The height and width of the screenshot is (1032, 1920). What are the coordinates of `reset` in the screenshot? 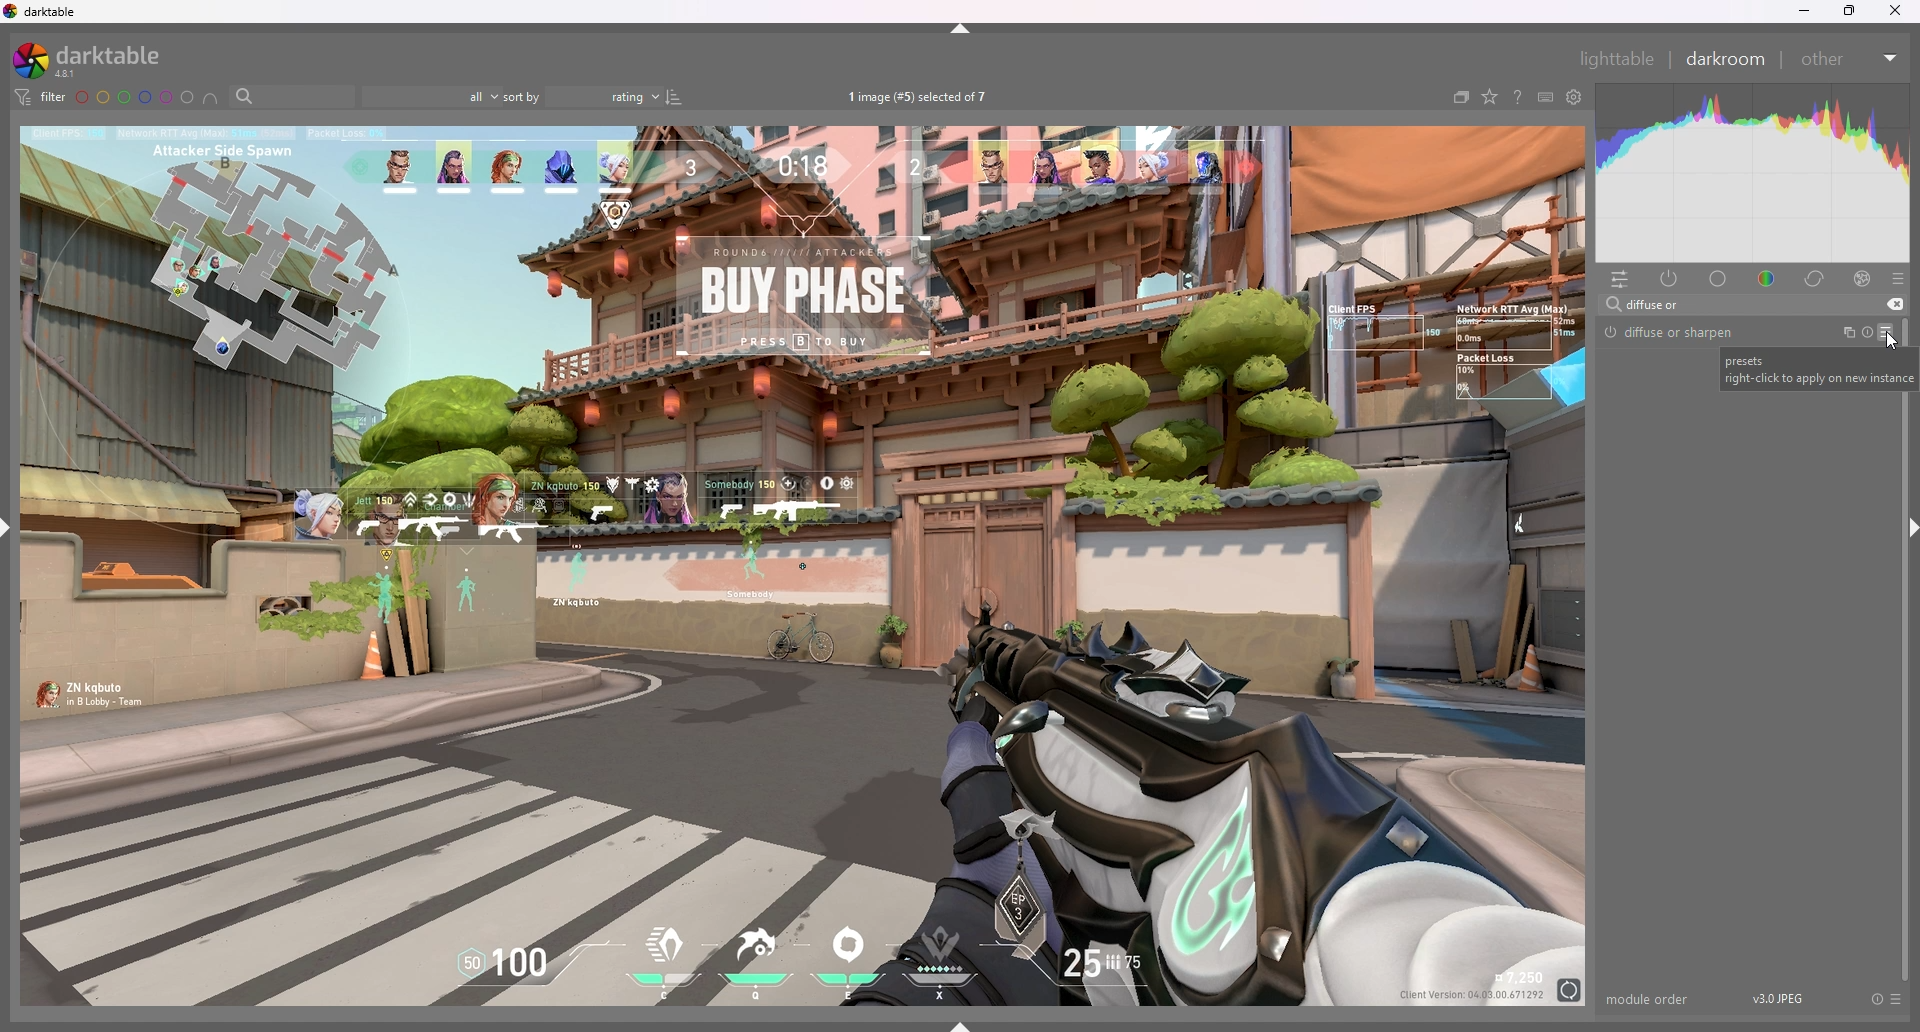 It's located at (1866, 334).